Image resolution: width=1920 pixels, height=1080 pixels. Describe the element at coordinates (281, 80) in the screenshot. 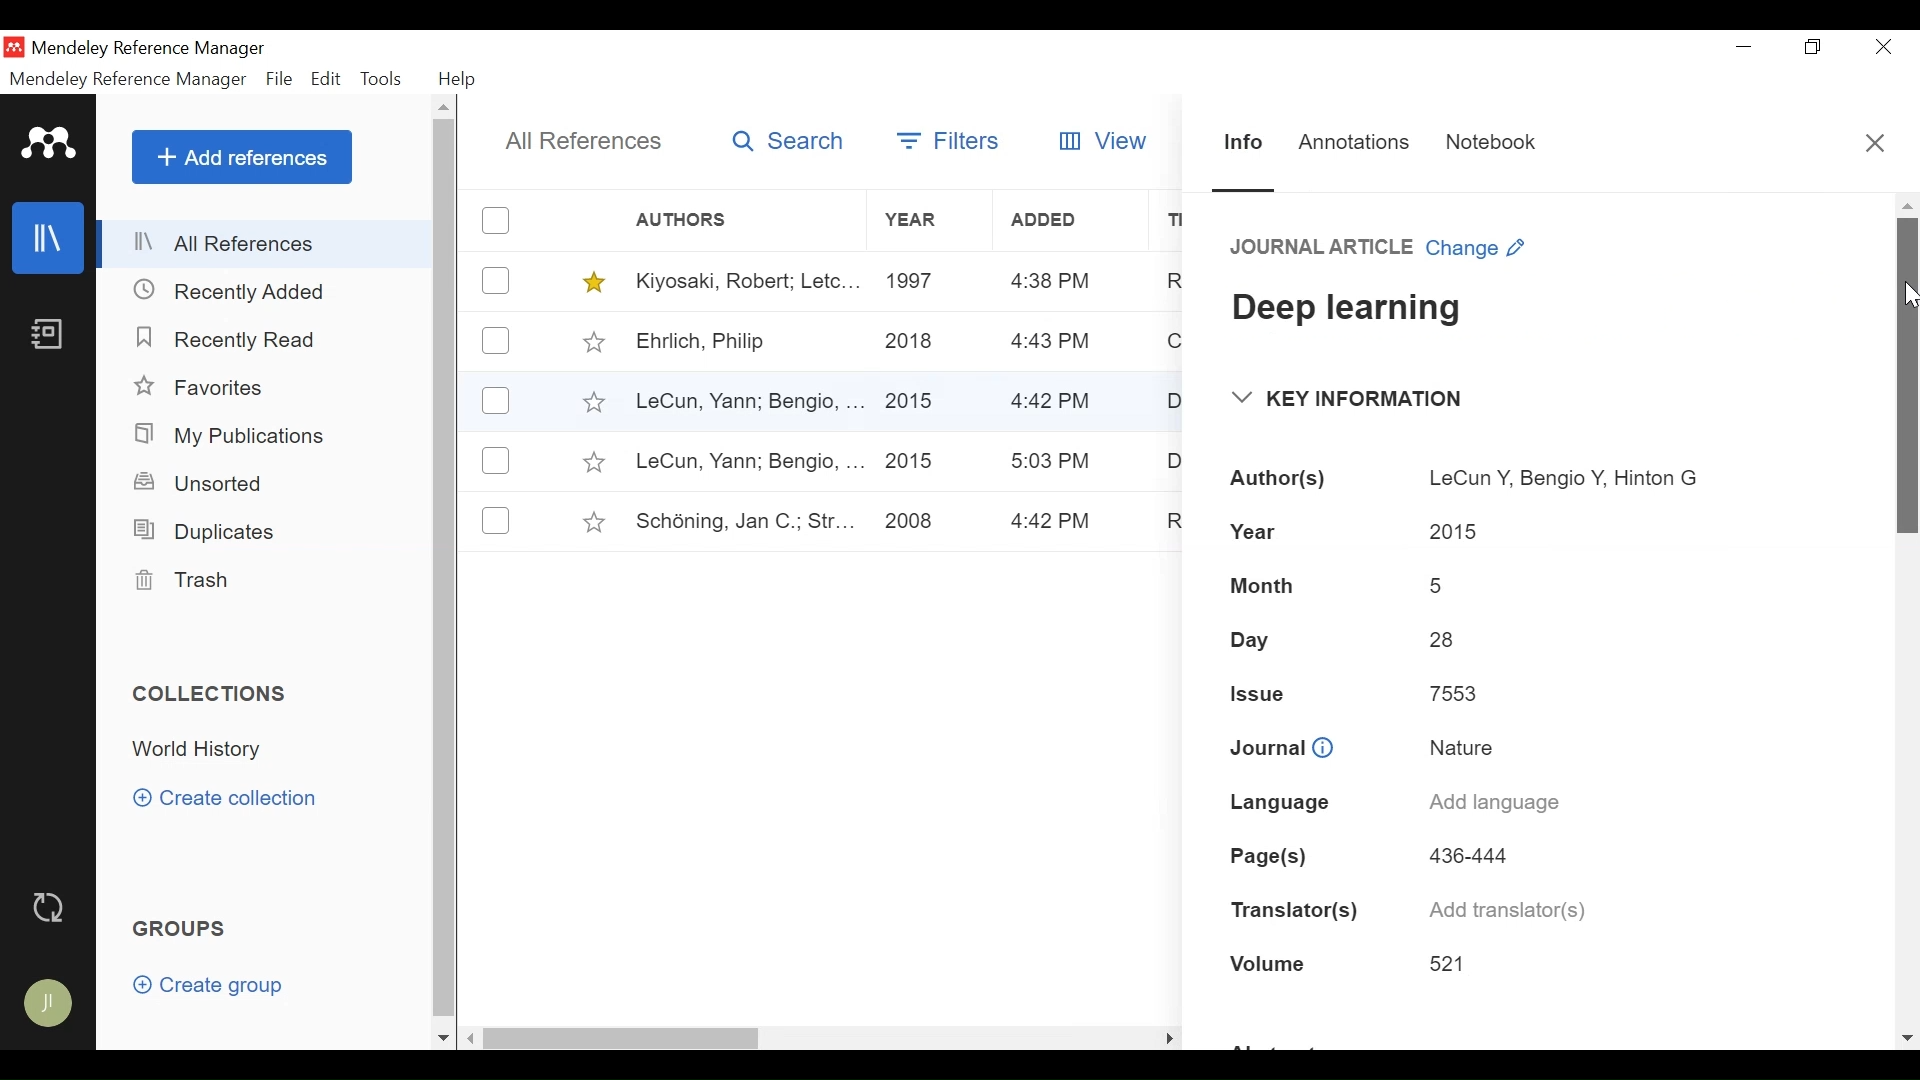

I see `File` at that location.